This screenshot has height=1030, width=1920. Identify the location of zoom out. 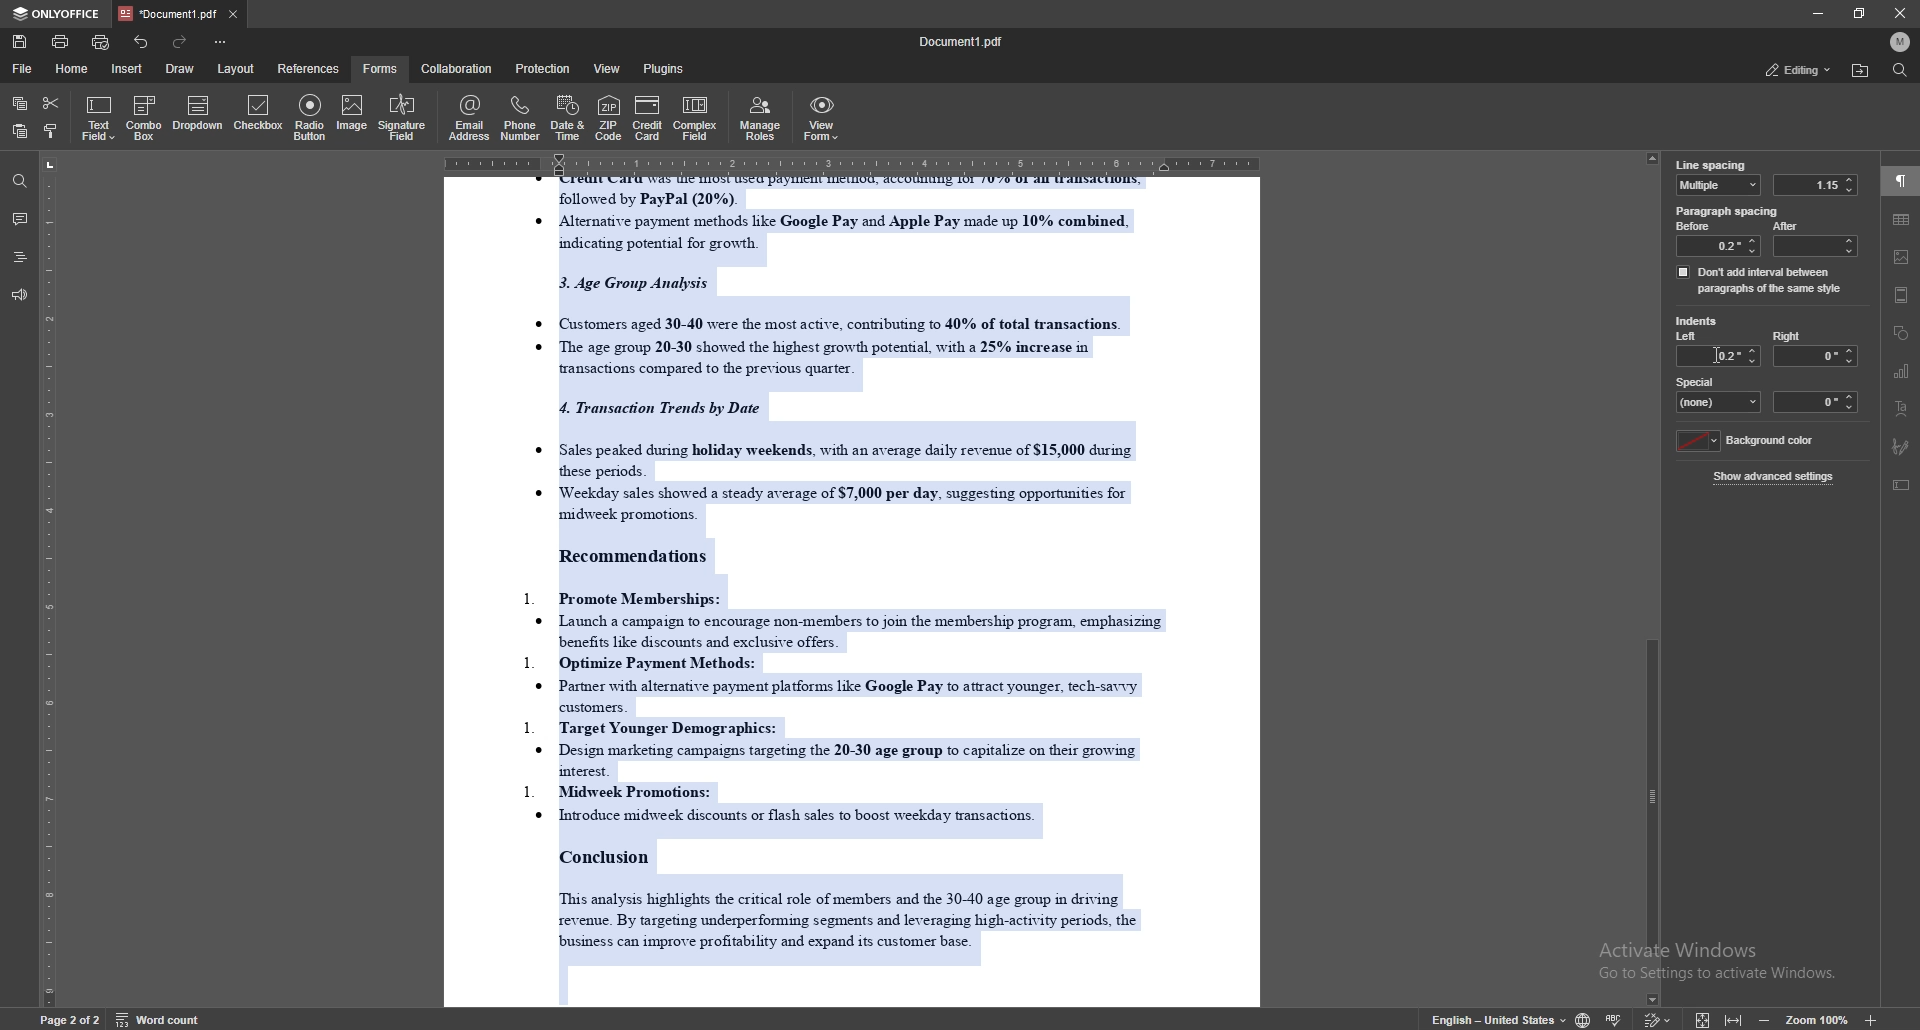
(1768, 1017).